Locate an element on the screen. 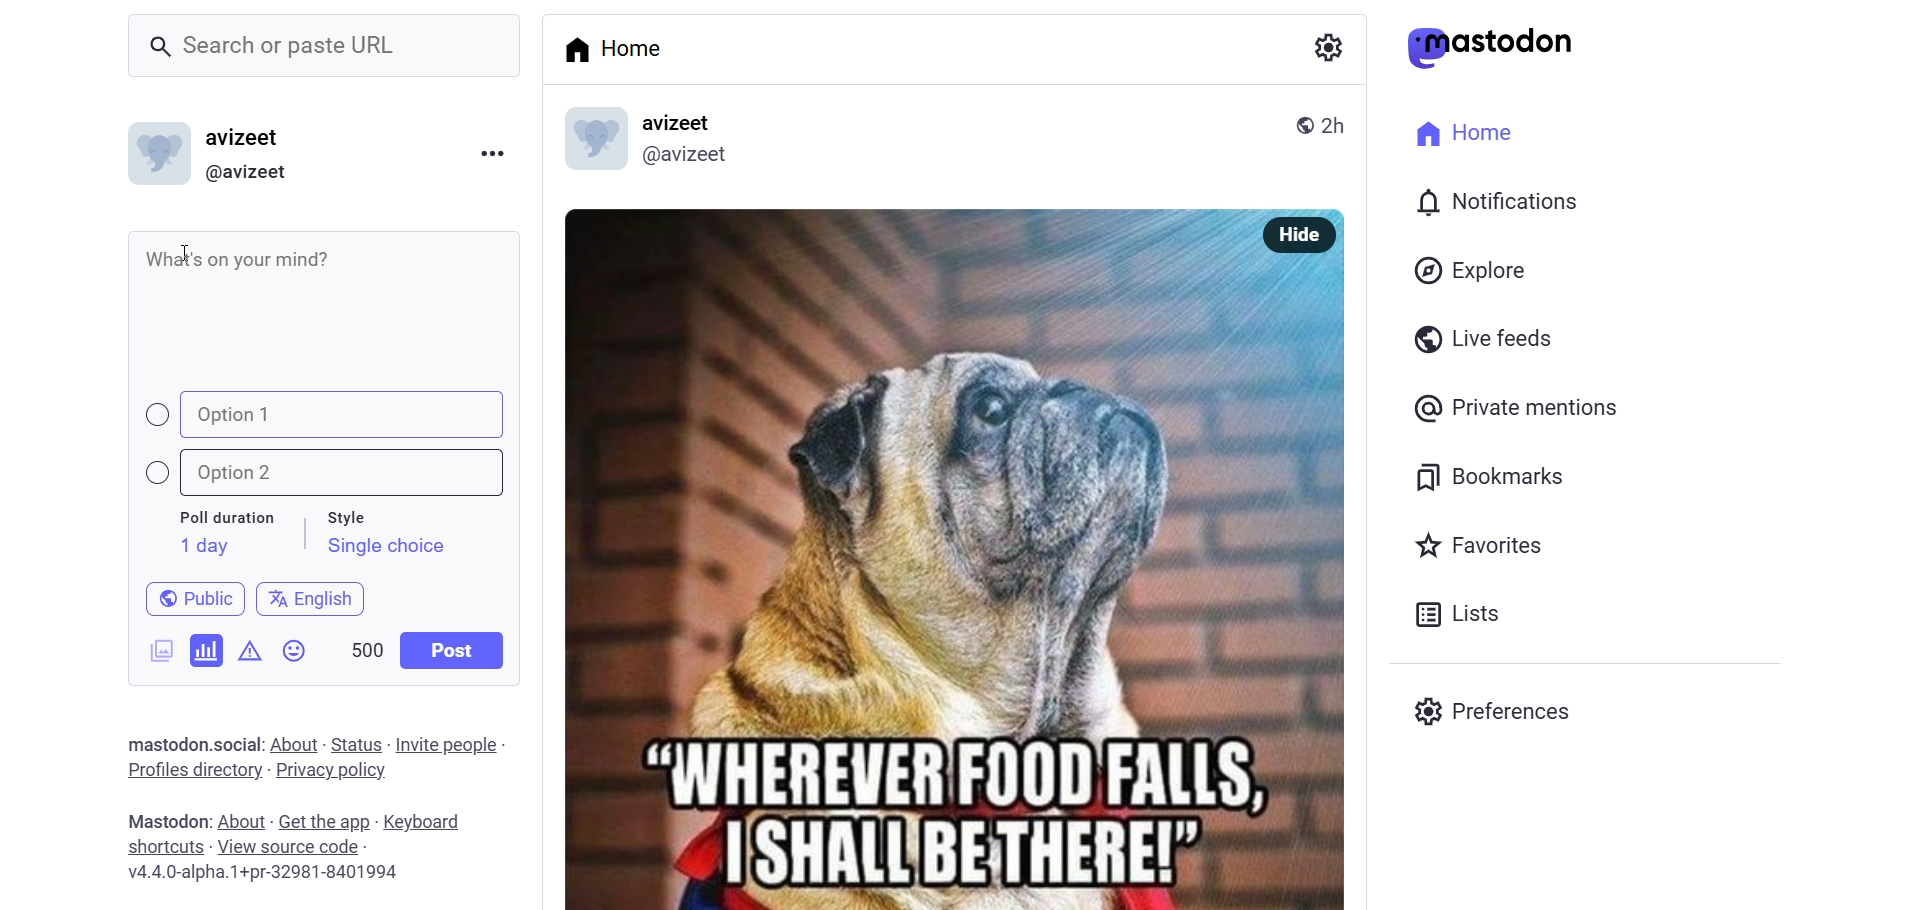  english is located at coordinates (312, 595).